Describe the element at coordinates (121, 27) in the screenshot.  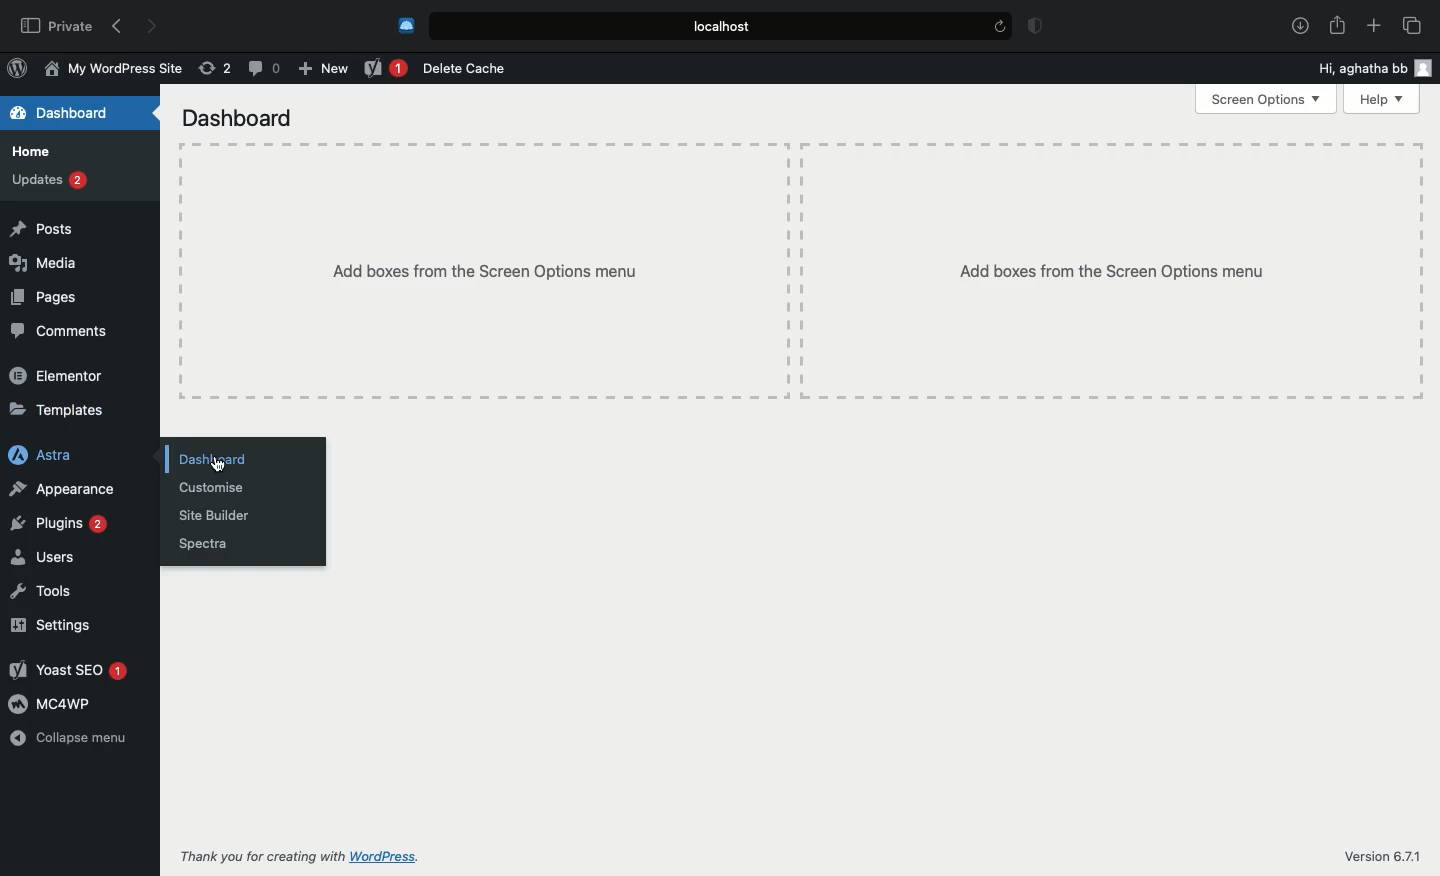
I see `Back` at that location.